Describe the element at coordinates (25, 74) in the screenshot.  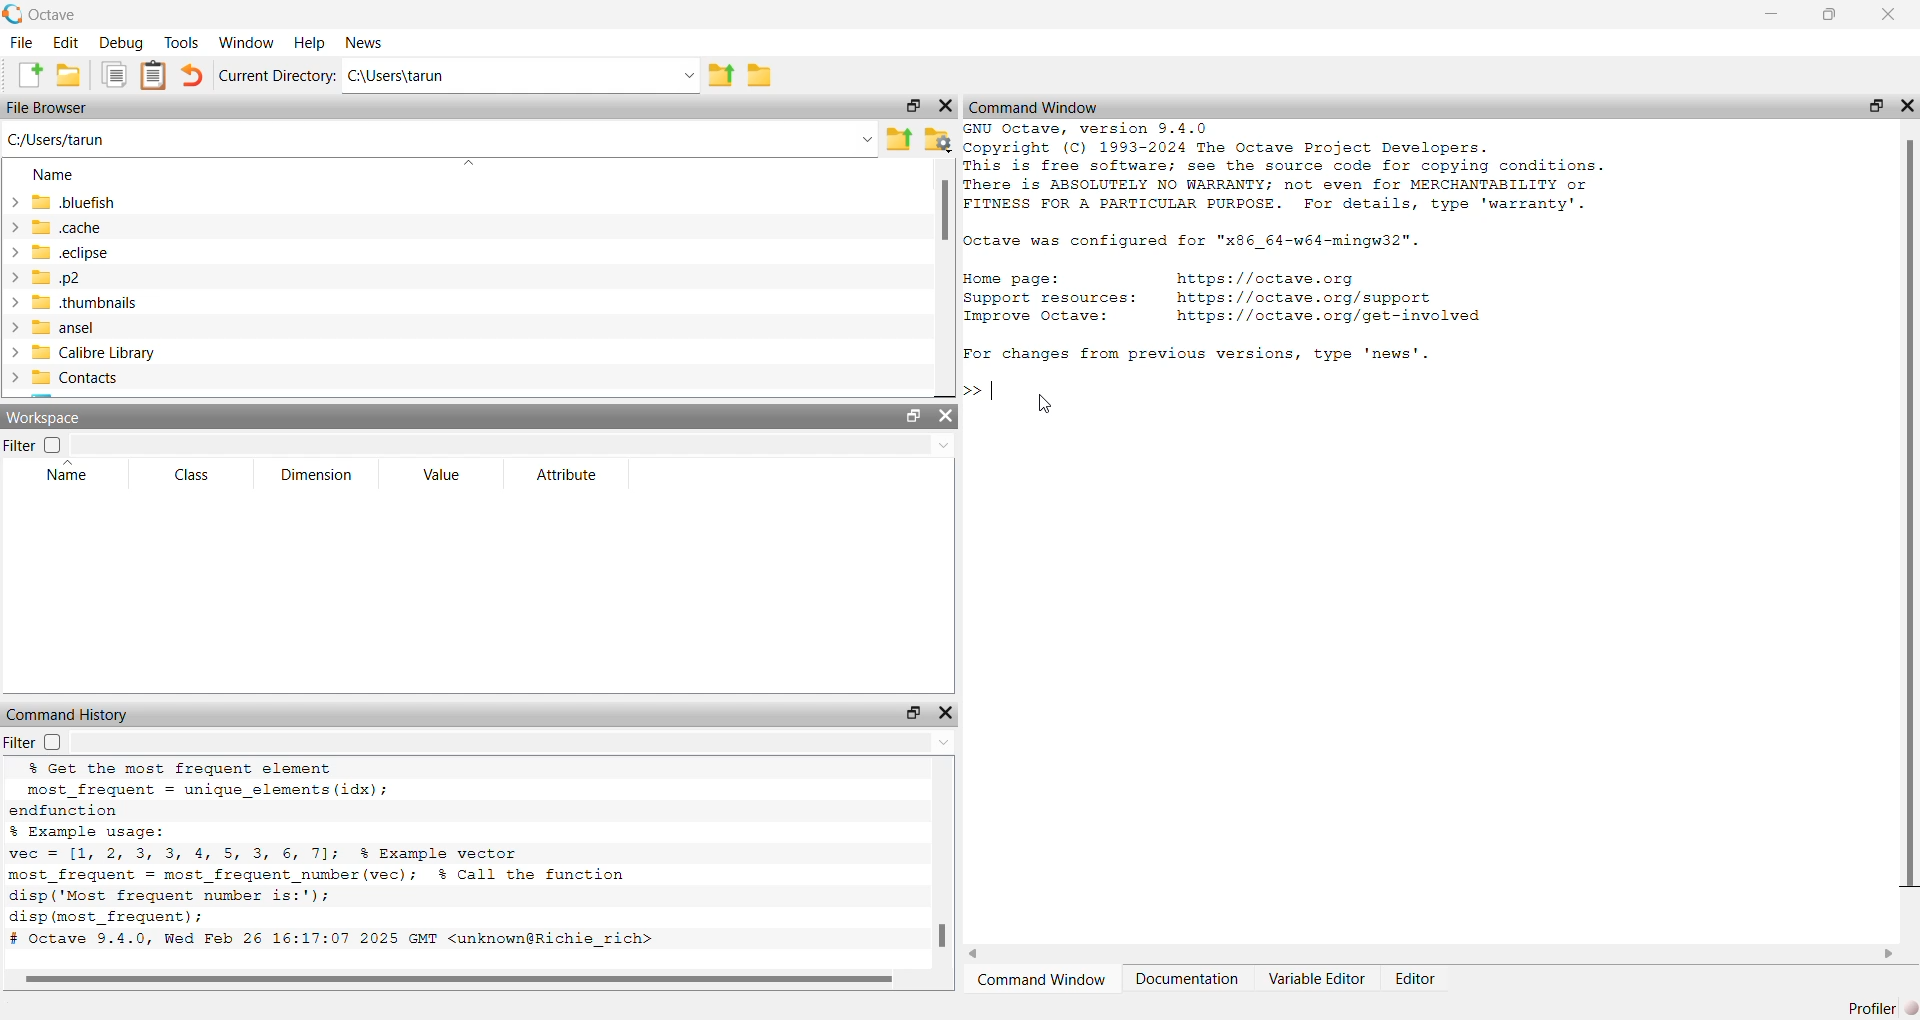
I see `New script` at that location.